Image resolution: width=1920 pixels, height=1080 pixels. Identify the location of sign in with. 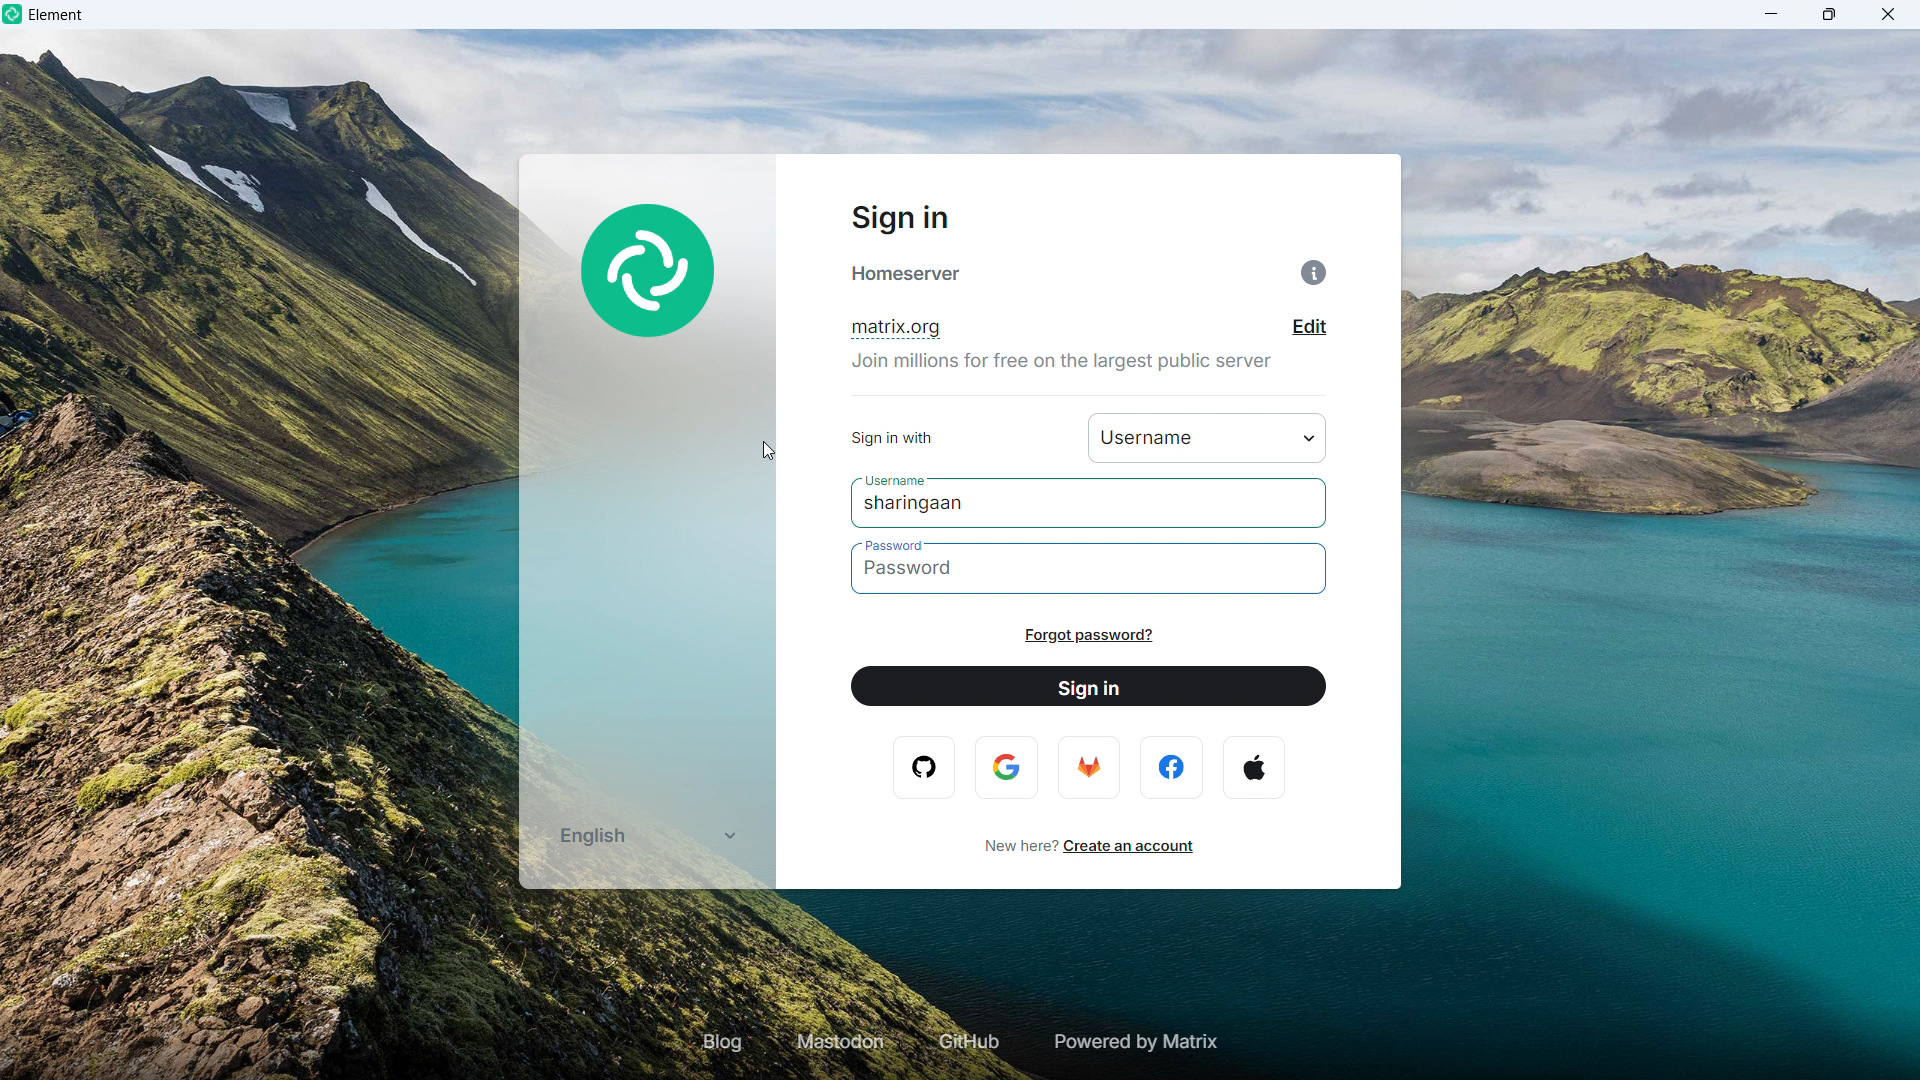
(891, 440).